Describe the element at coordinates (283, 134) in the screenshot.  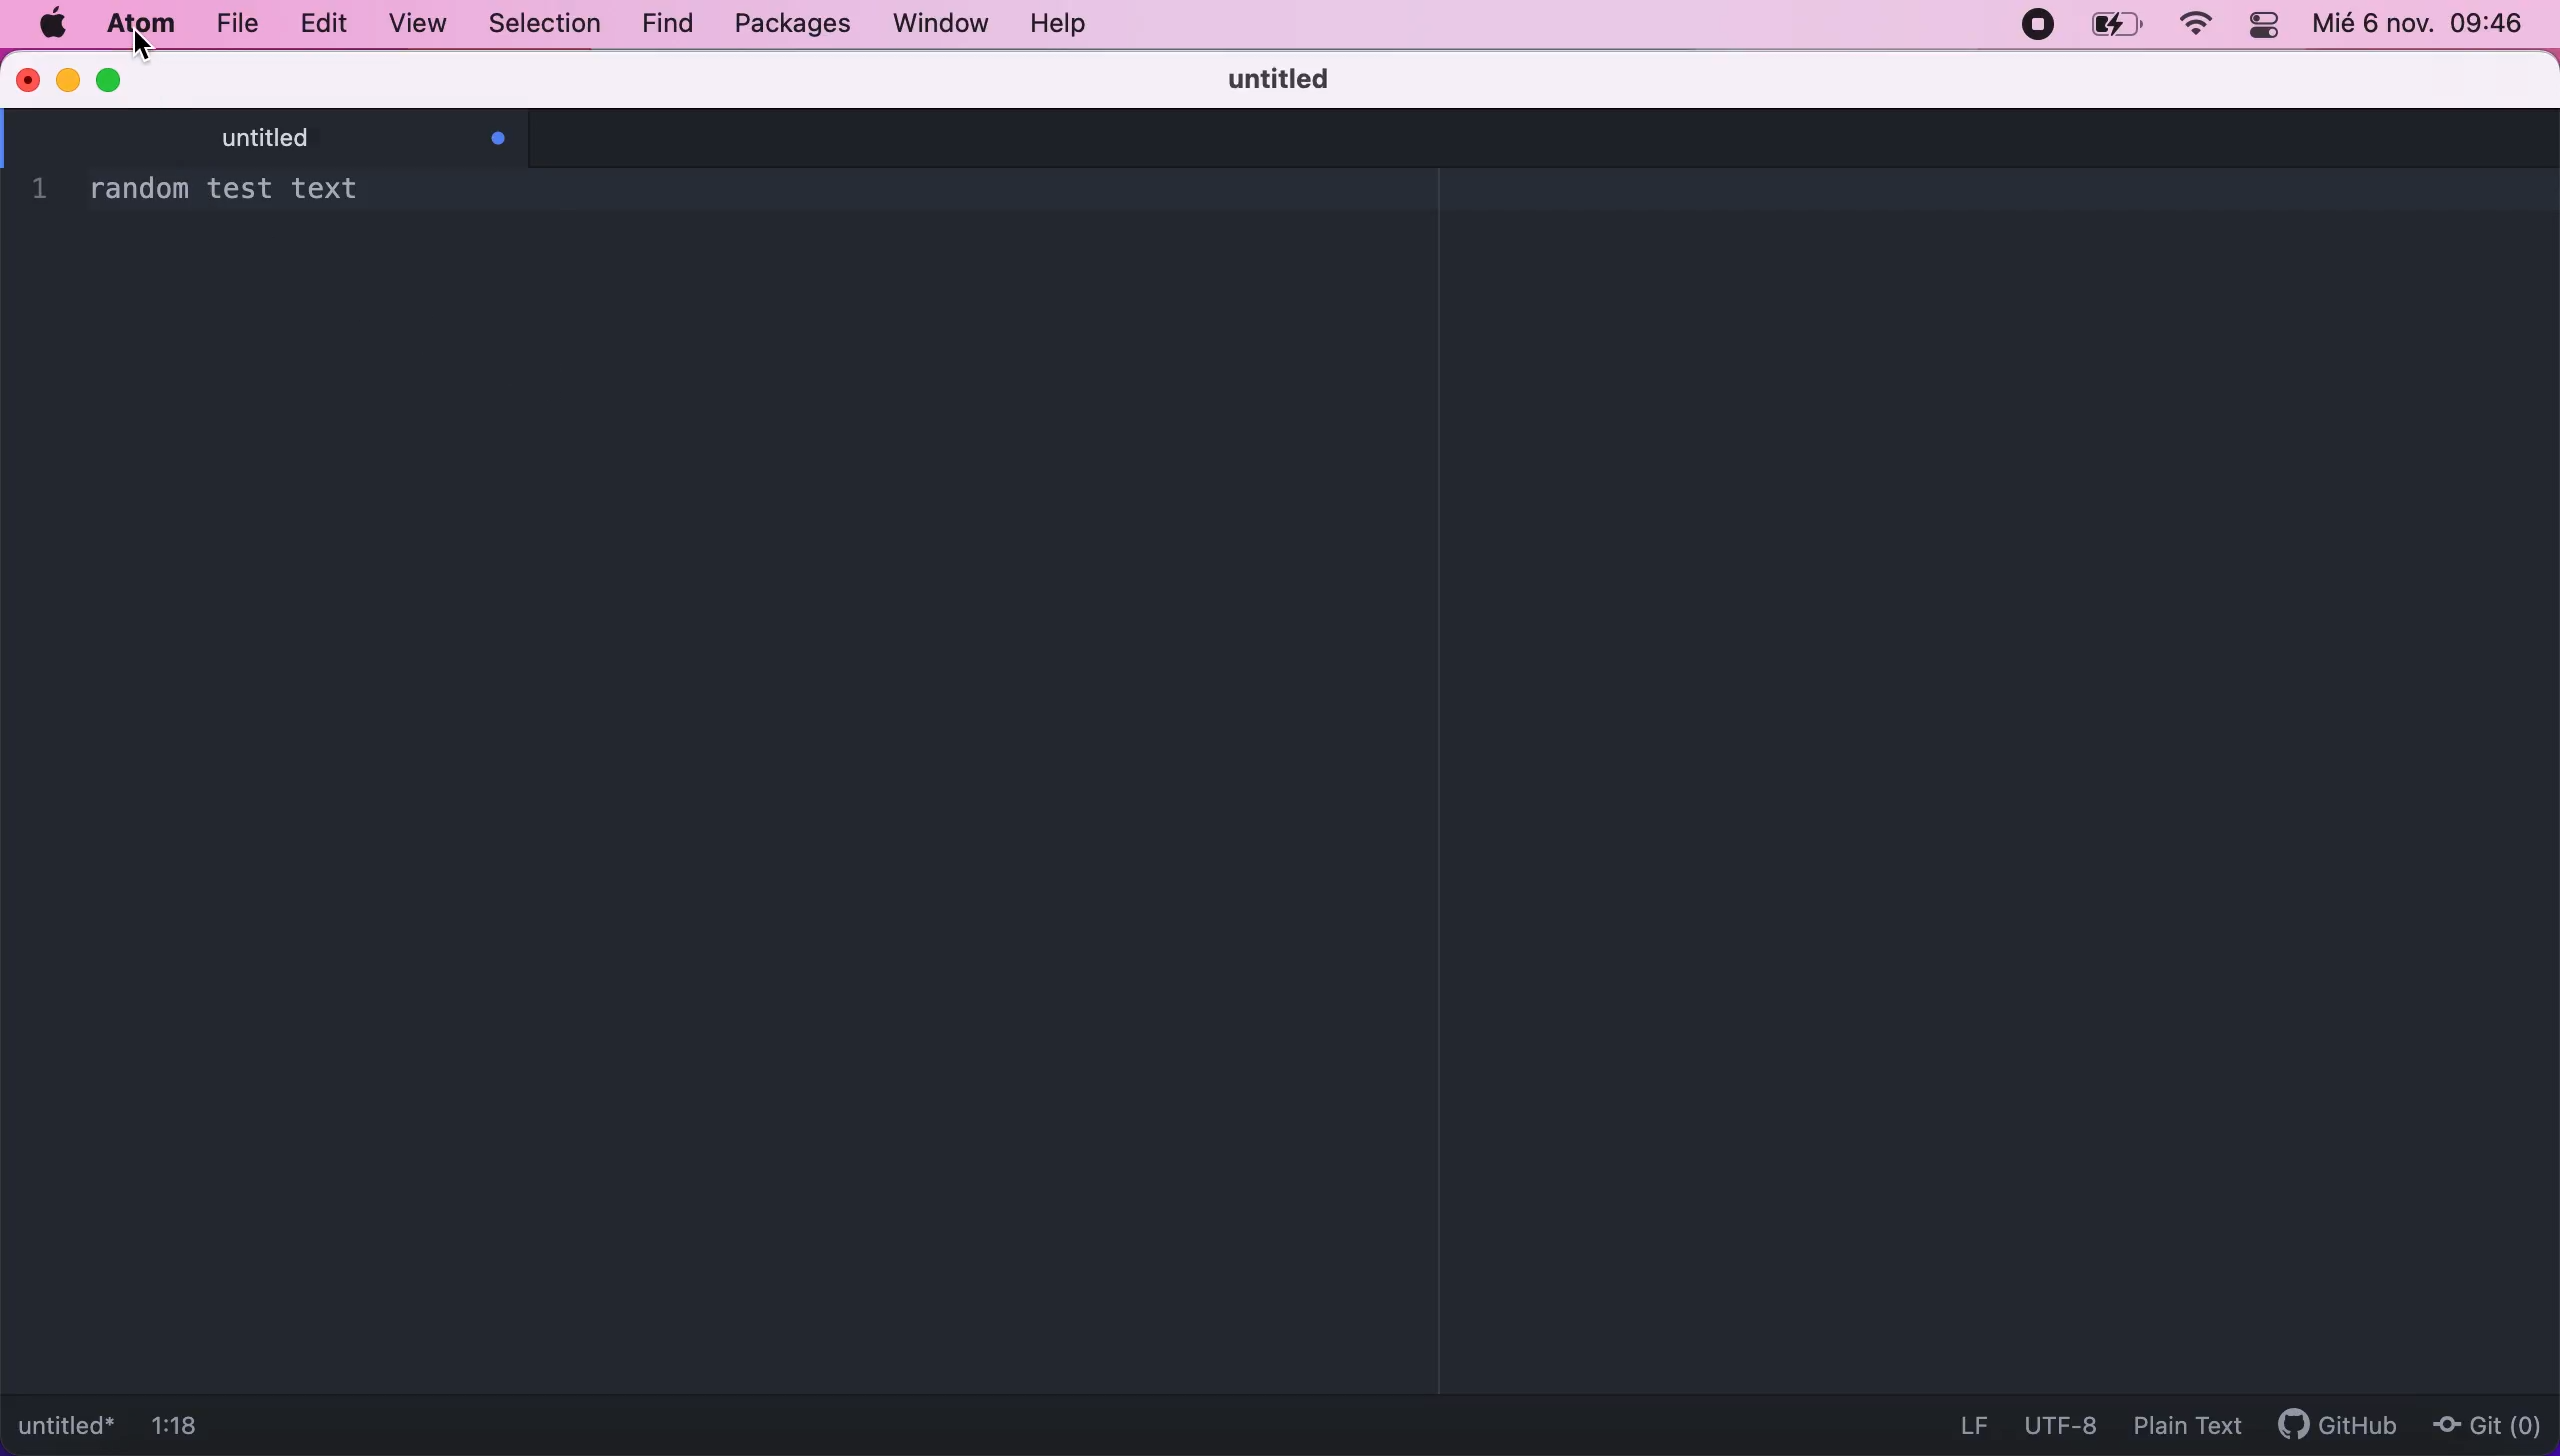
I see `untitled` at that location.